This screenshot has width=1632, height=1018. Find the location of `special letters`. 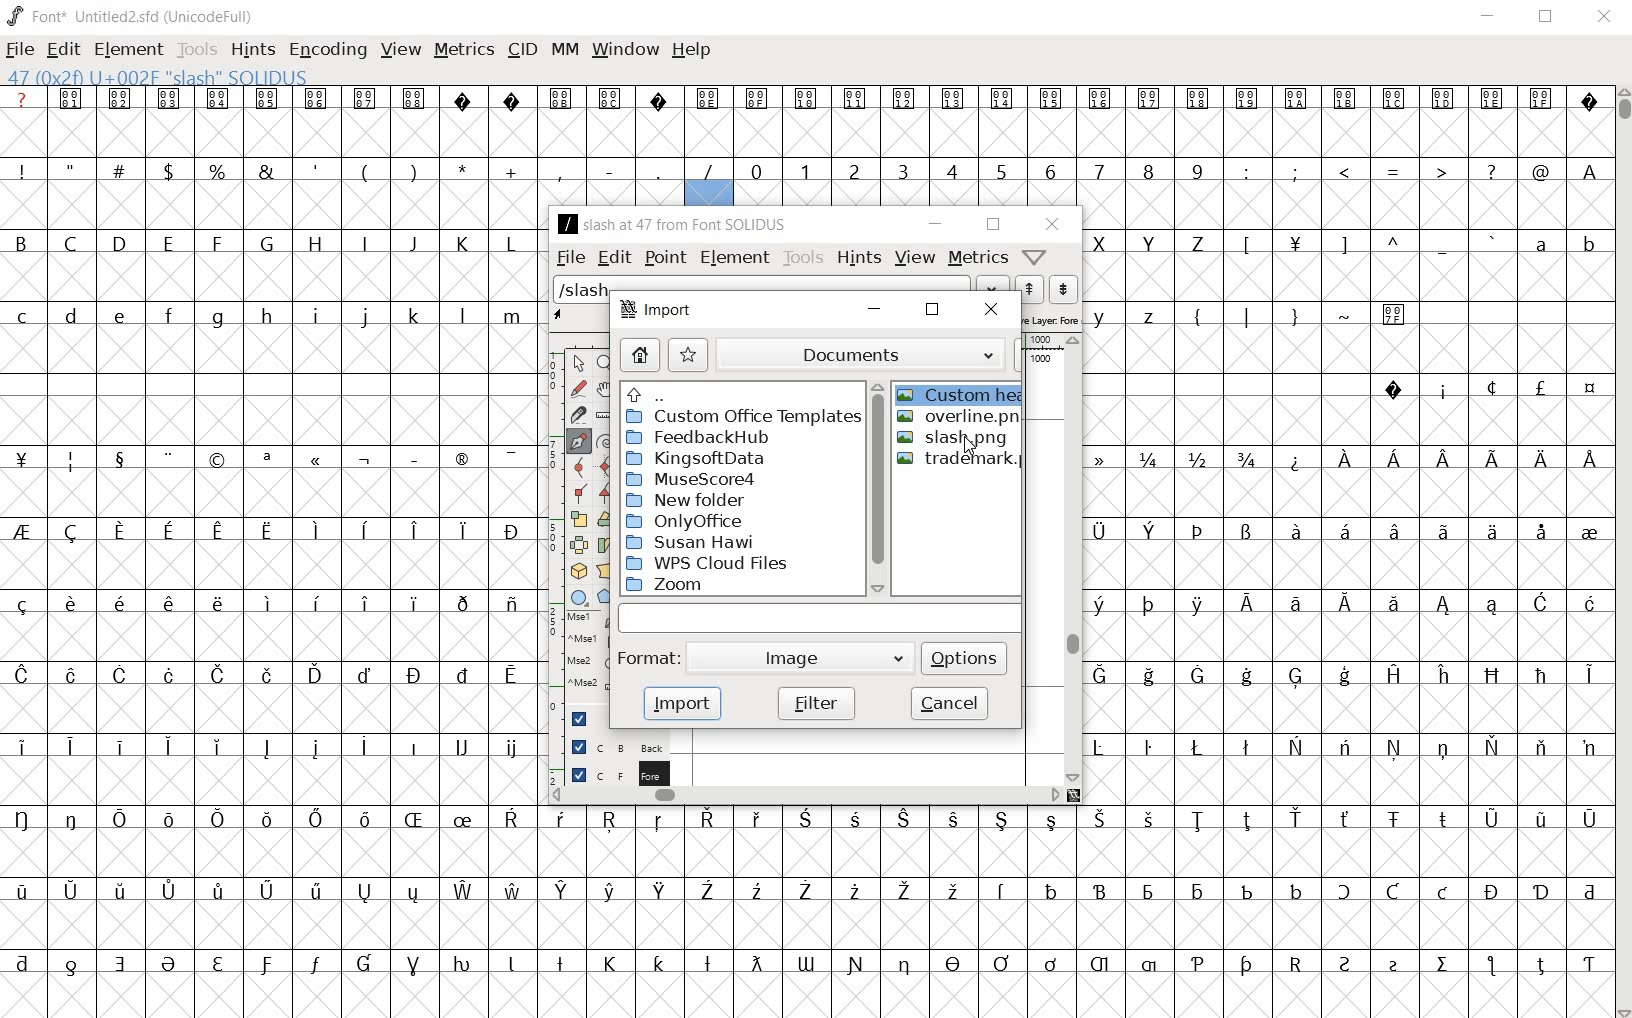

special letters is located at coordinates (268, 604).